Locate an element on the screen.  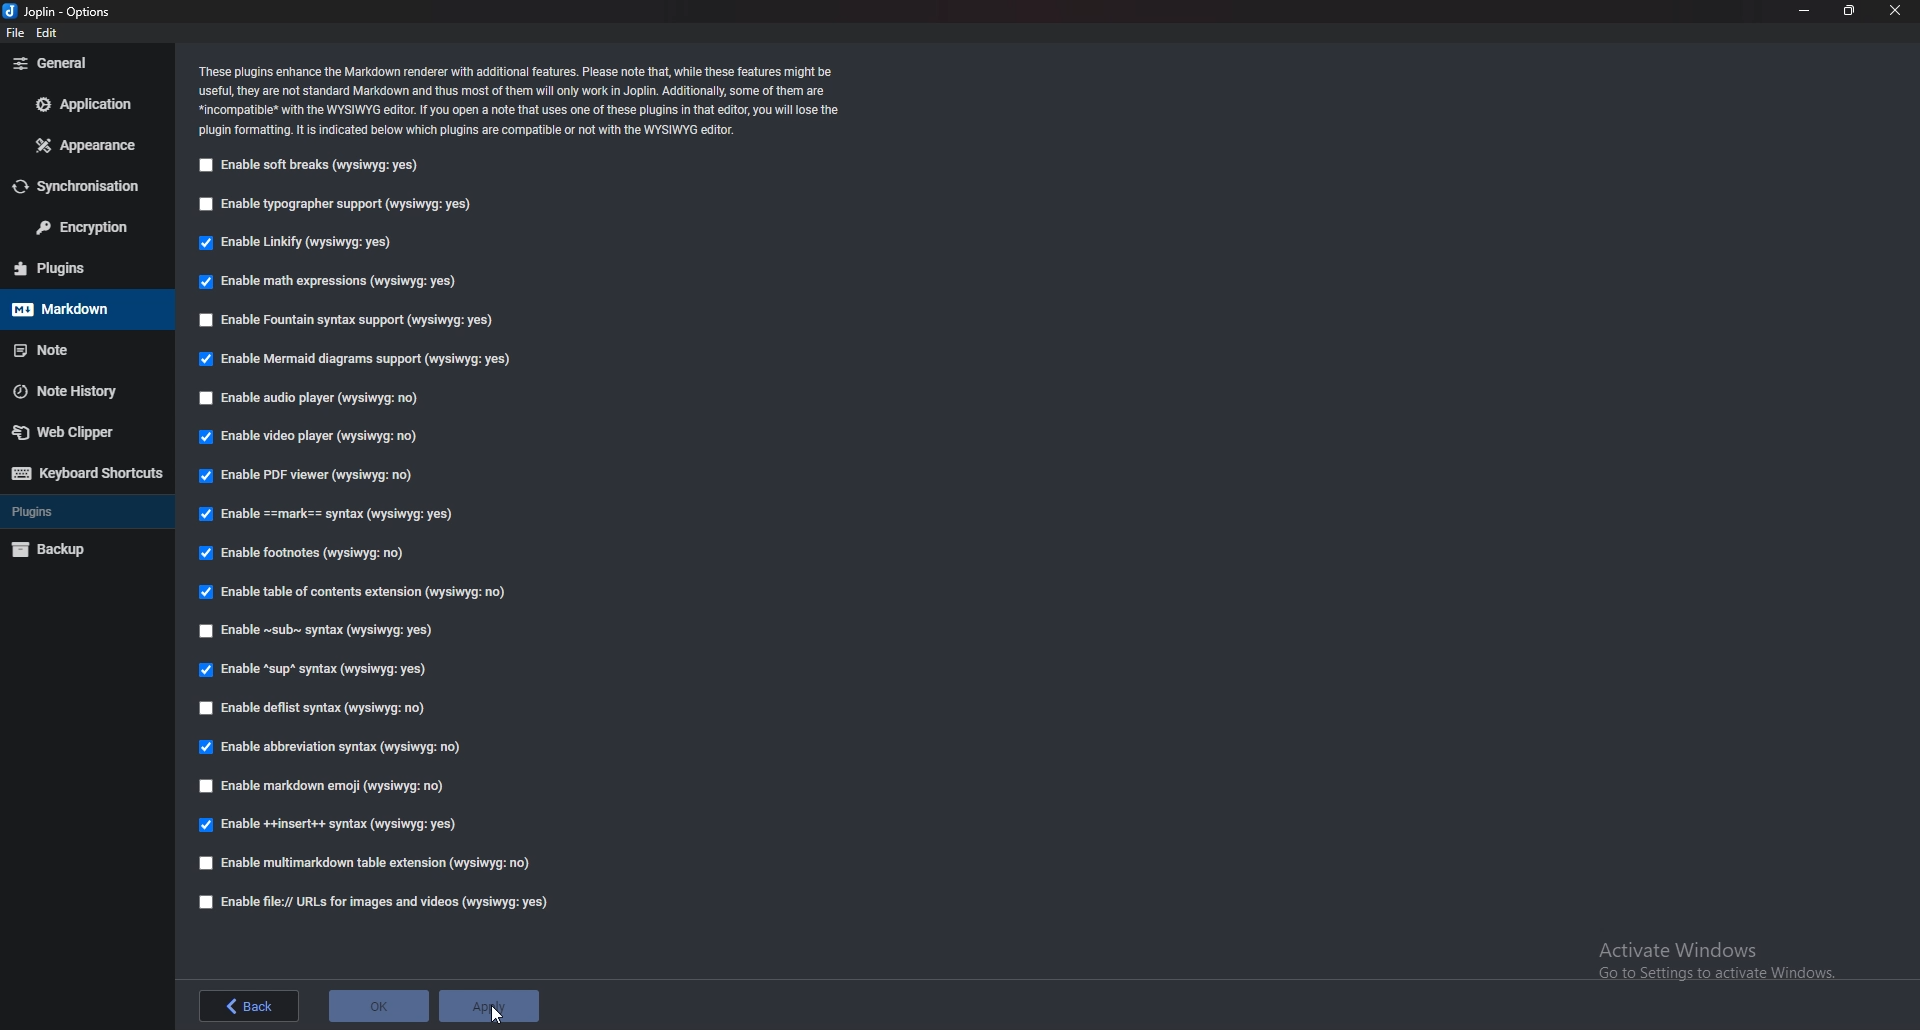
activate windows pop up is located at coordinates (1708, 968).